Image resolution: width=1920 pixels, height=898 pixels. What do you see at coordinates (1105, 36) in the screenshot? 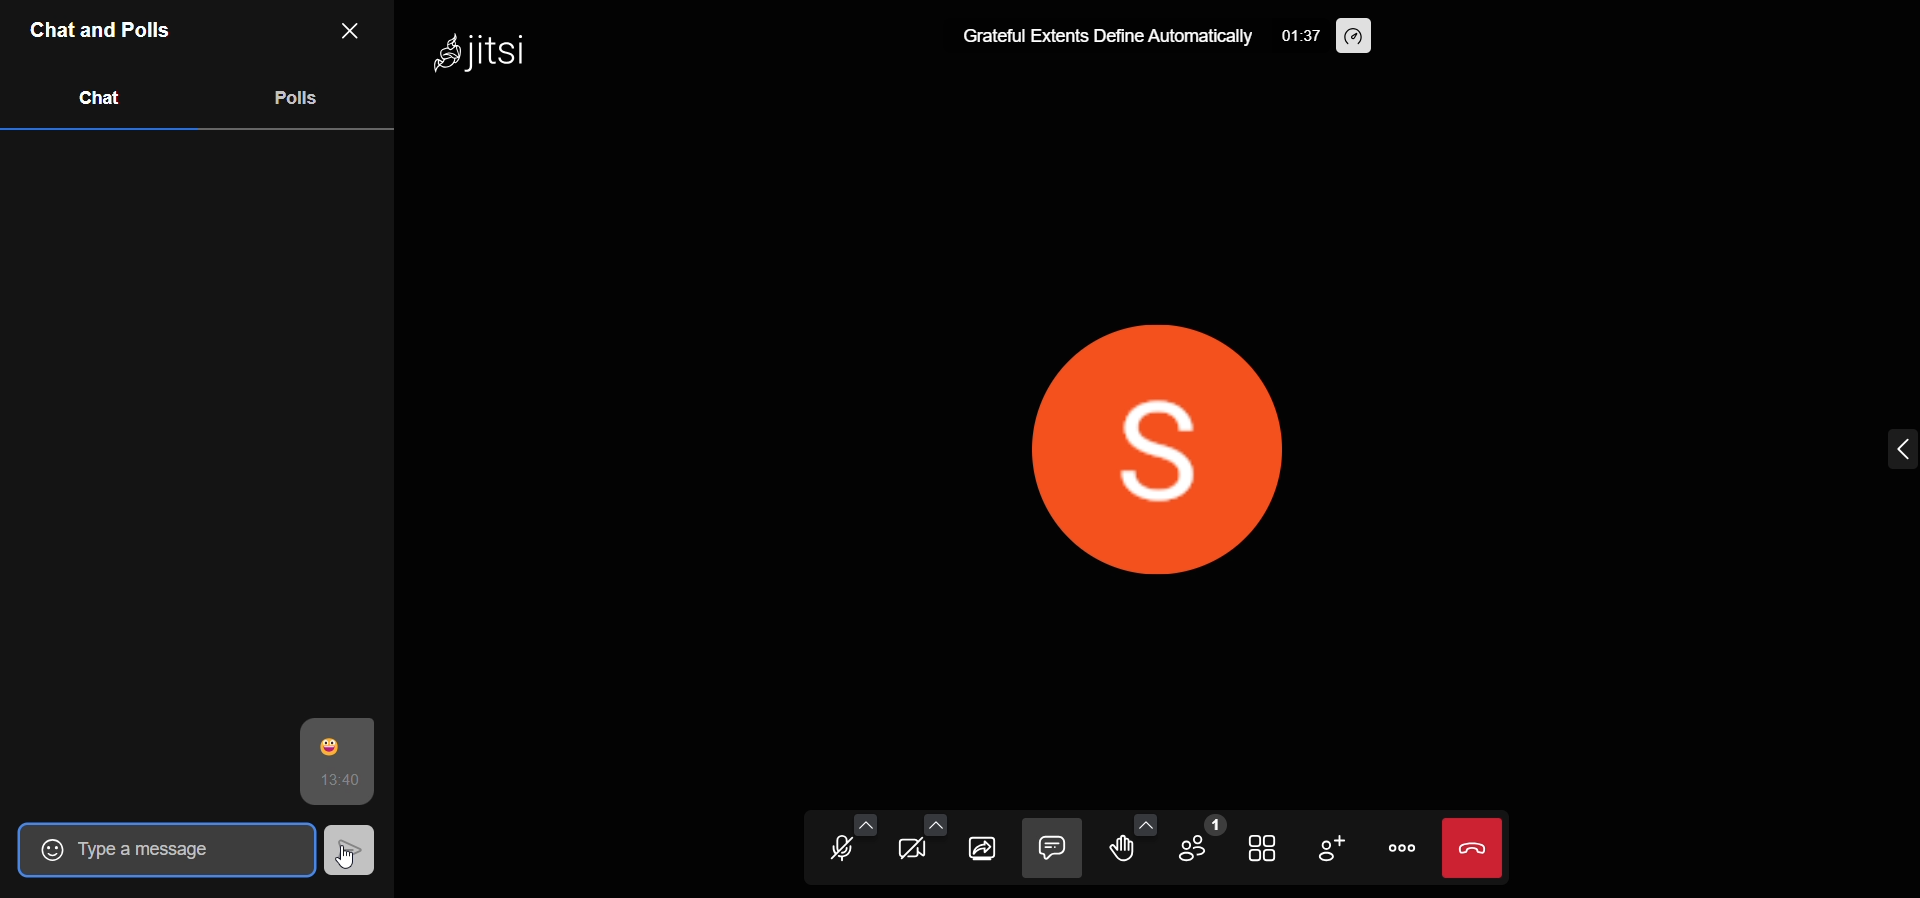
I see `meeting title` at bounding box center [1105, 36].